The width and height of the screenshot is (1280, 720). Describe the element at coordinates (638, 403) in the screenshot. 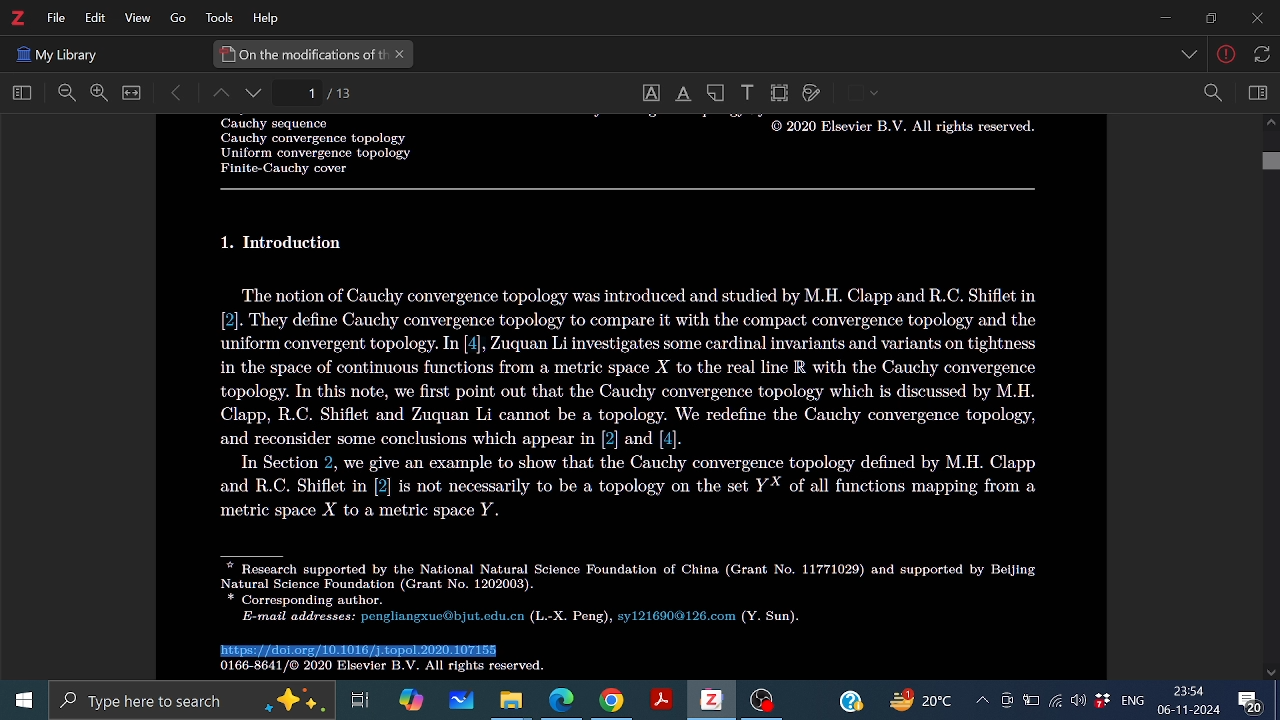

I see `` at that location.